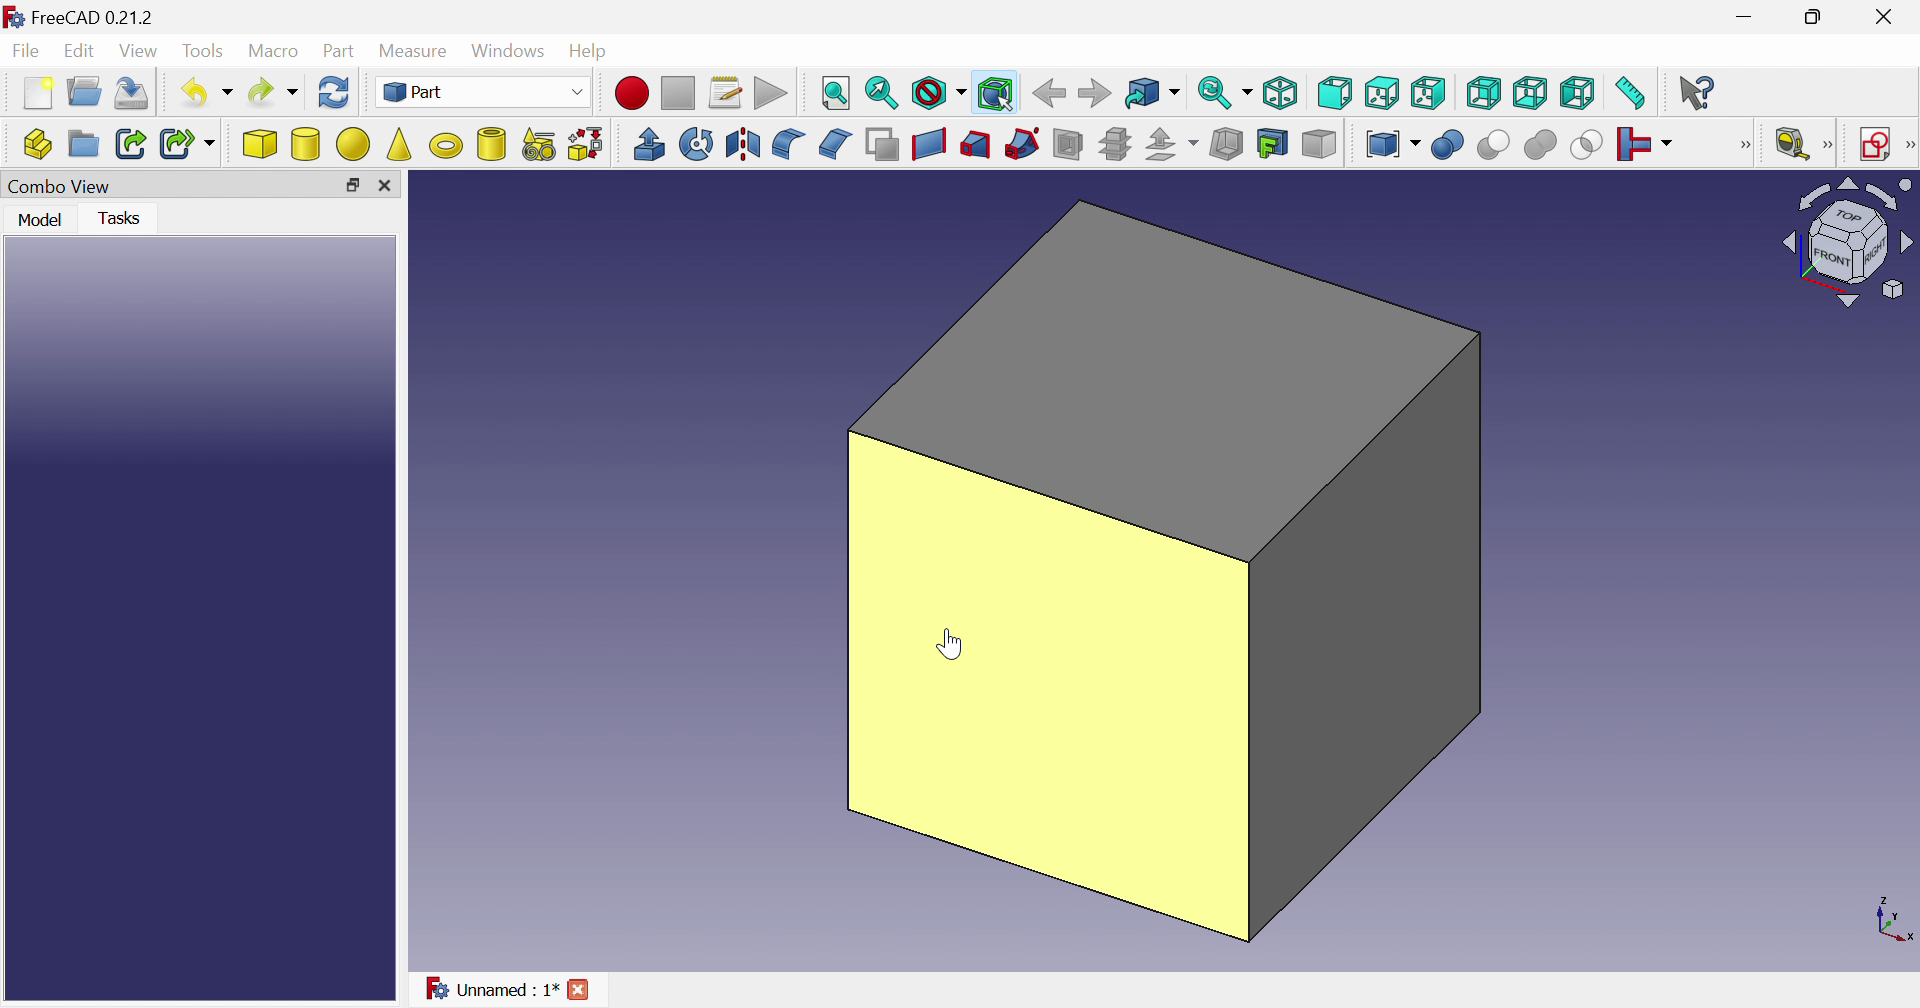 The width and height of the screenshot is (1920, 1008). What do you see at coordinates (1644, 145) in the screenshot?
I see `Join objects...` at bounding box center [1644, 145].